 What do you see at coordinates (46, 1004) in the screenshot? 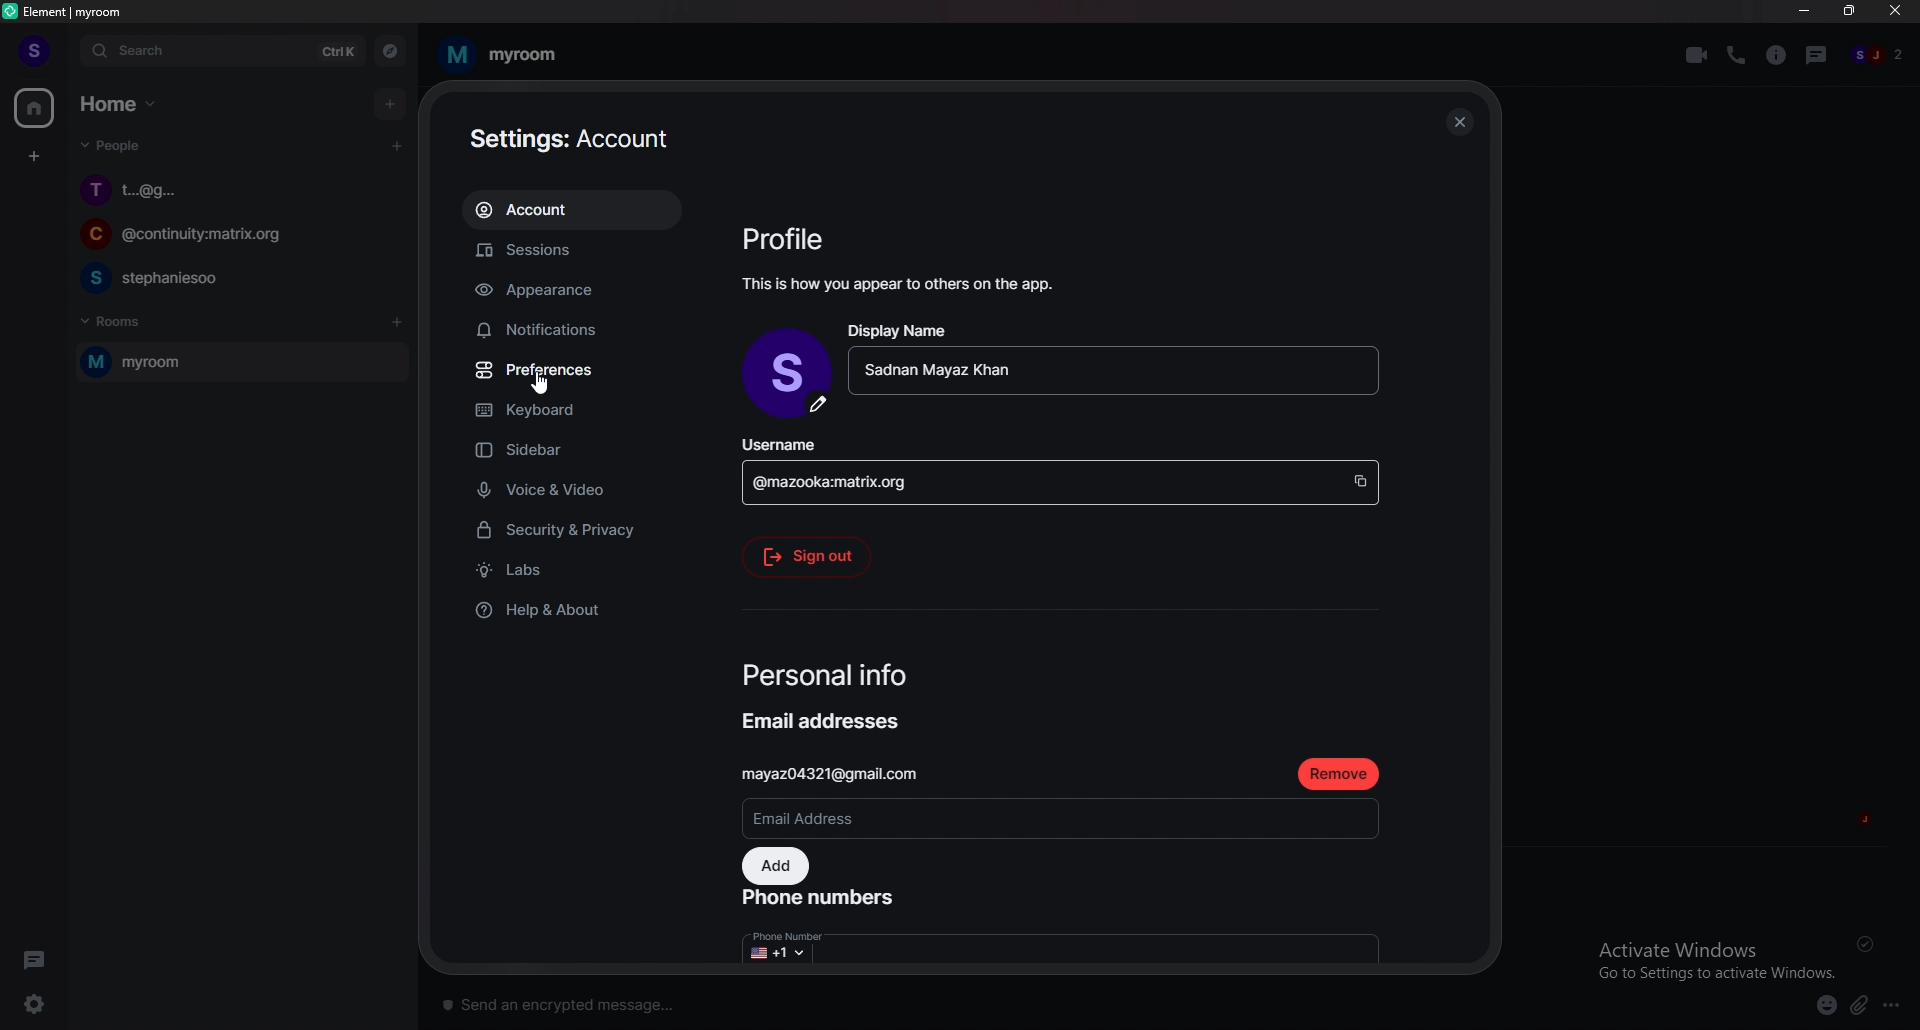
I see `settings` at bounding box center [46, 1004].